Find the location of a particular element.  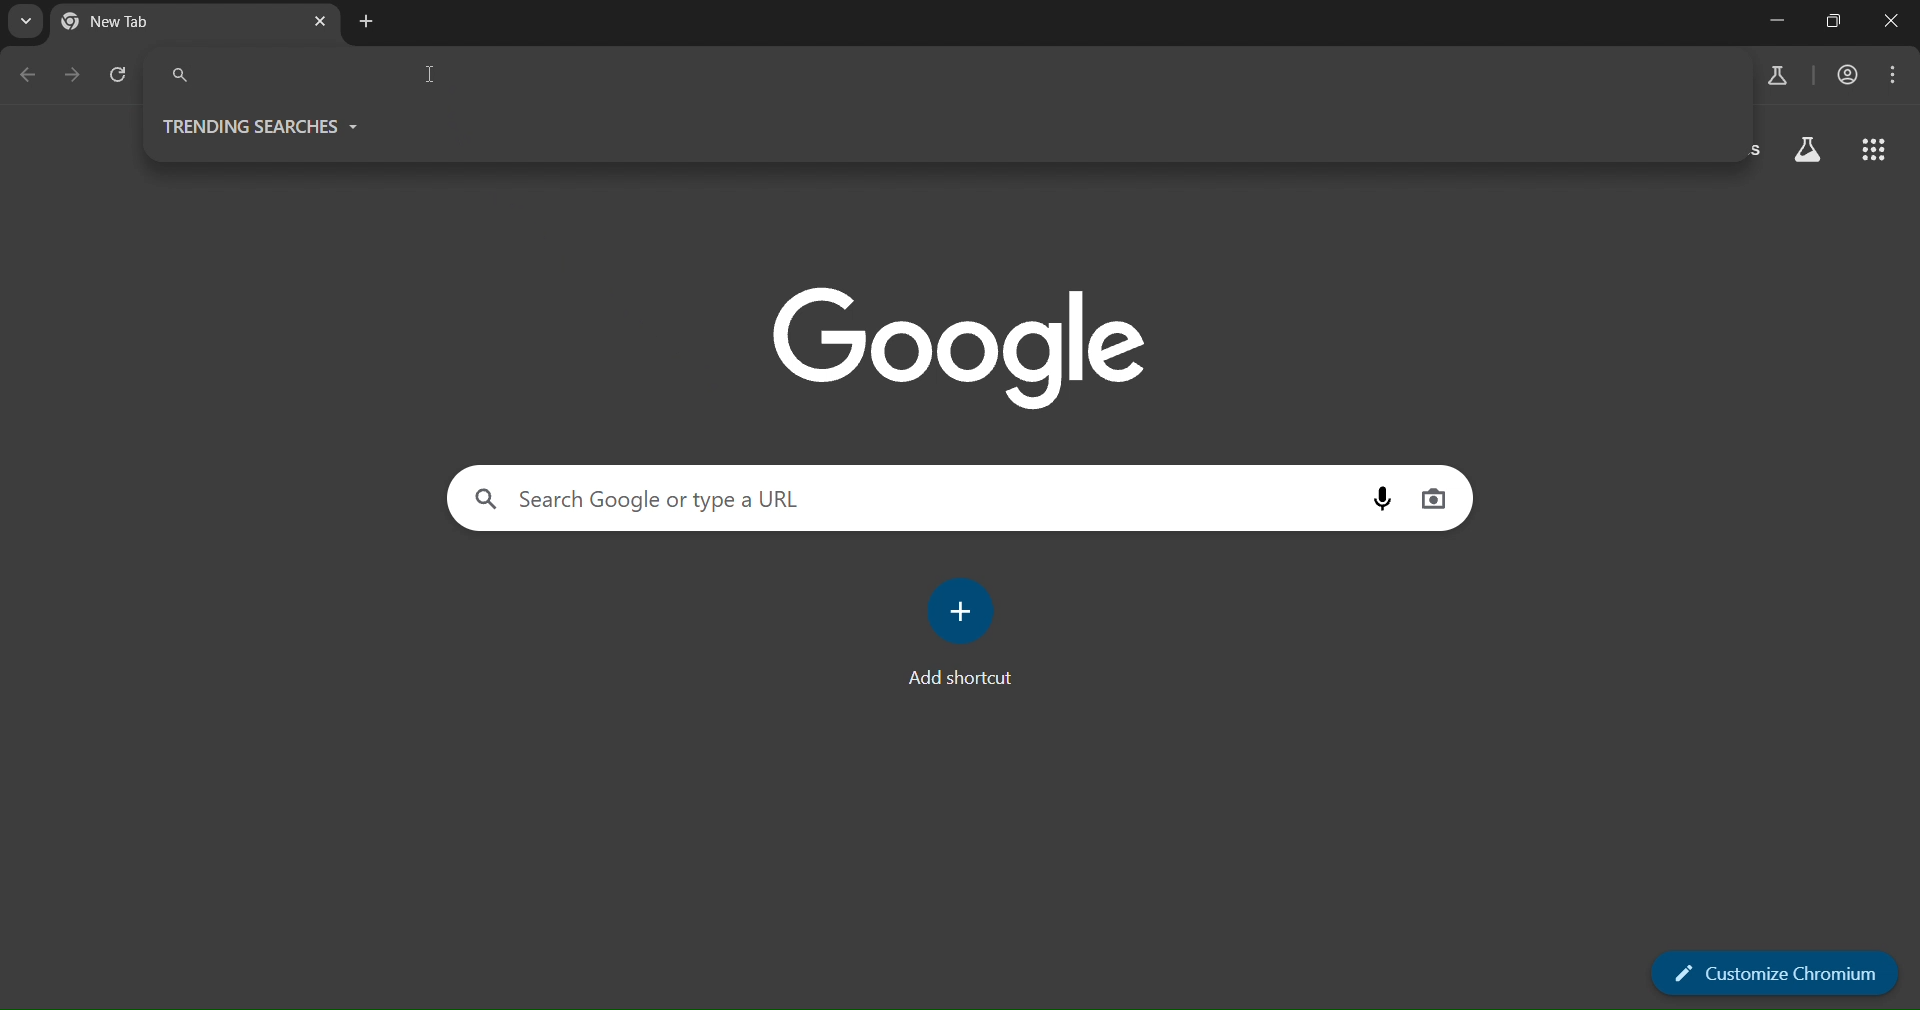

Search Google or type a URL is located at coordinates (313, 75).